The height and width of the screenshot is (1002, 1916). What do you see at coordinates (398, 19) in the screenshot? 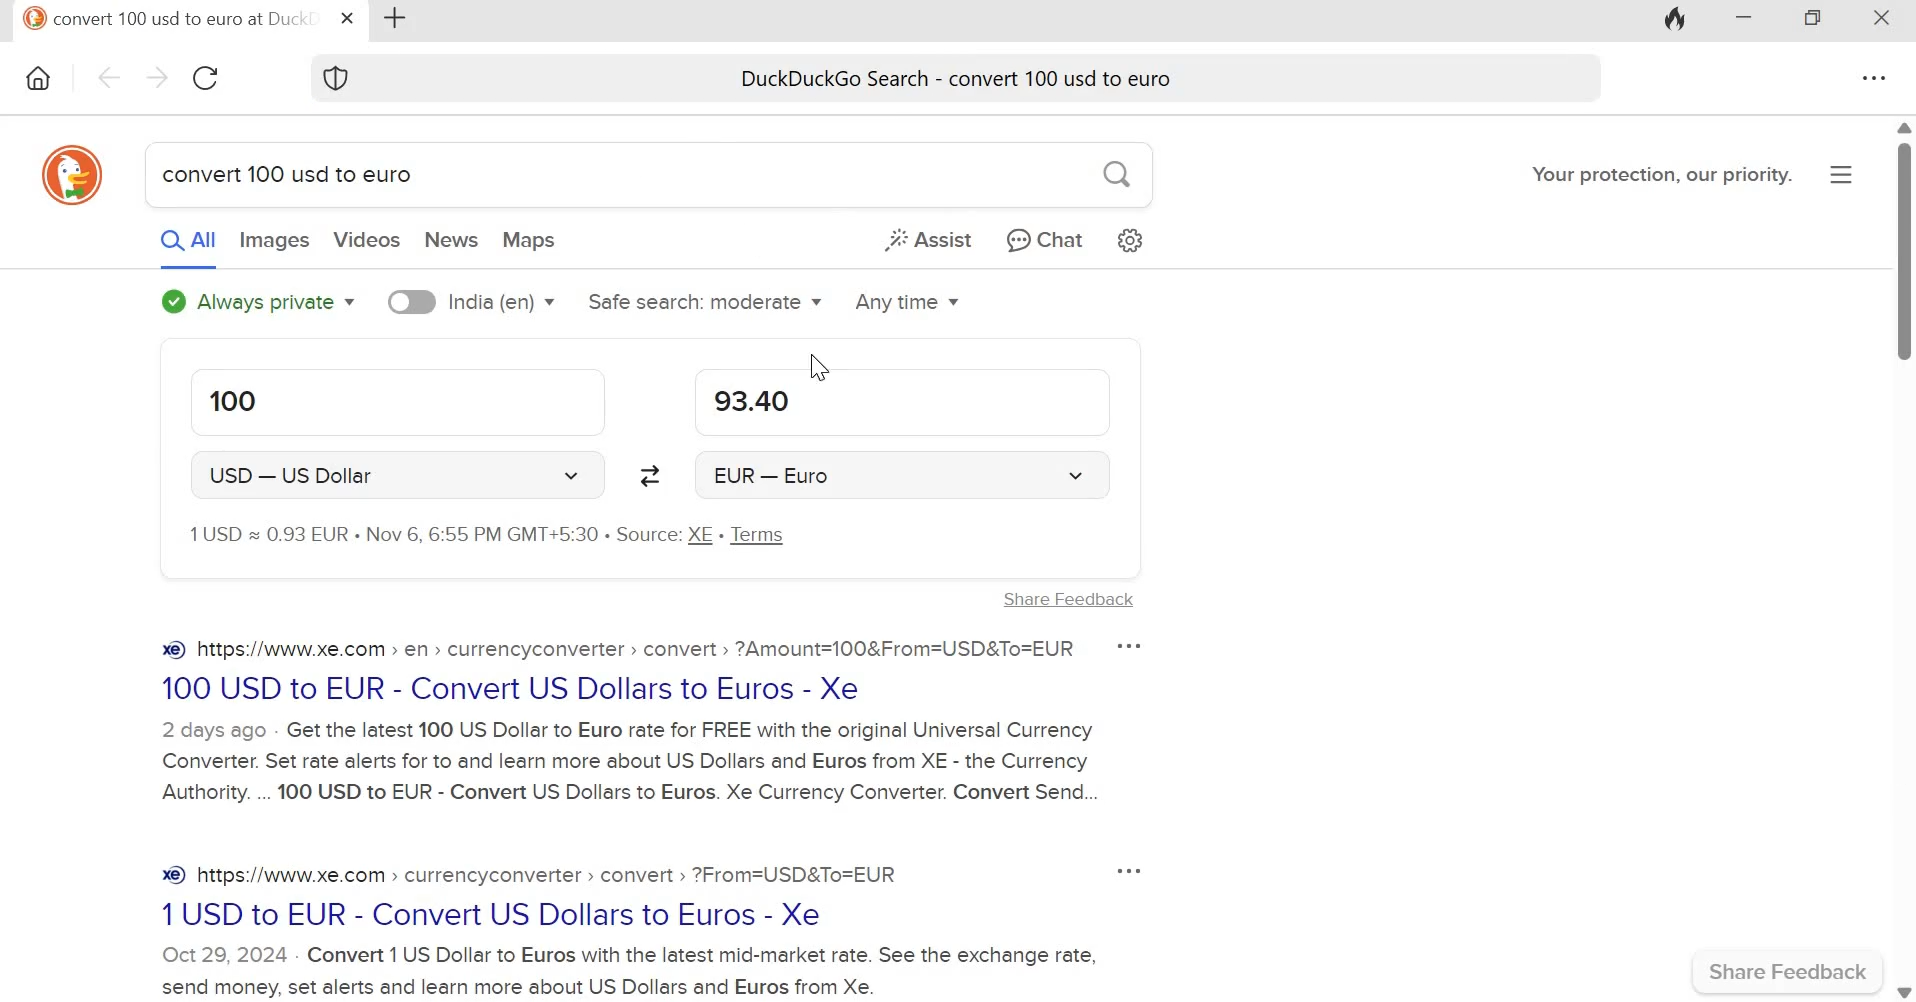
I see `new tab` at bounding box center [398, 19].